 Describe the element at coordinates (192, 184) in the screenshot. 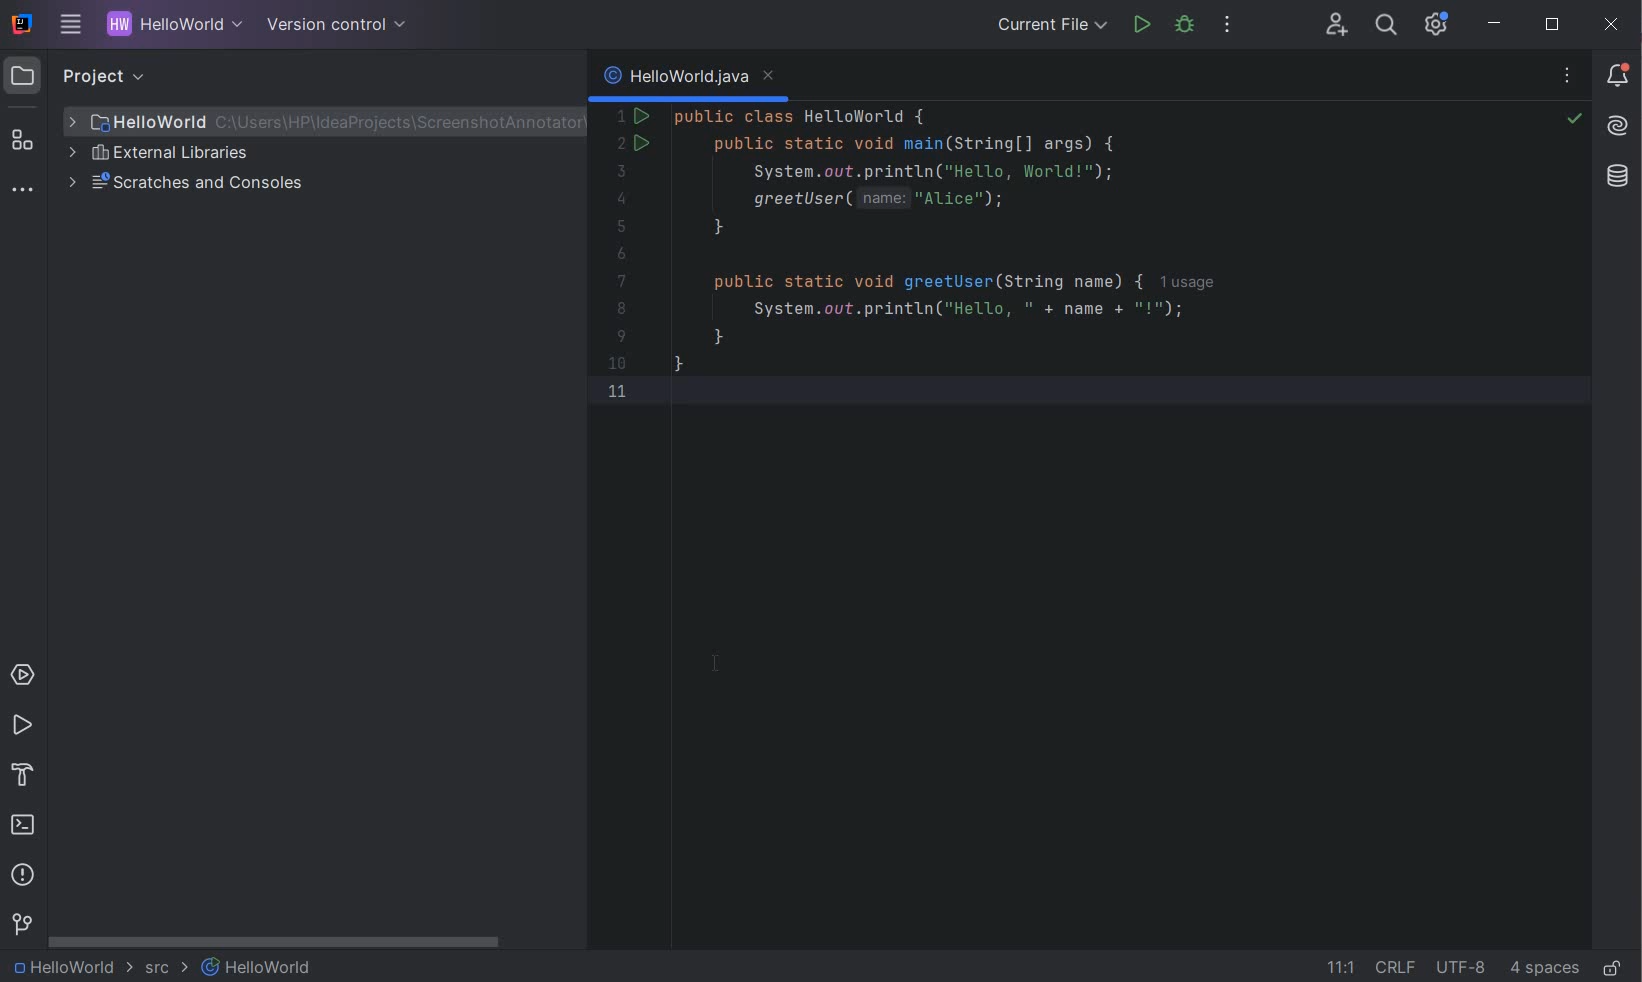

I see `SCRATCHES AND CONSOLES` at that location.